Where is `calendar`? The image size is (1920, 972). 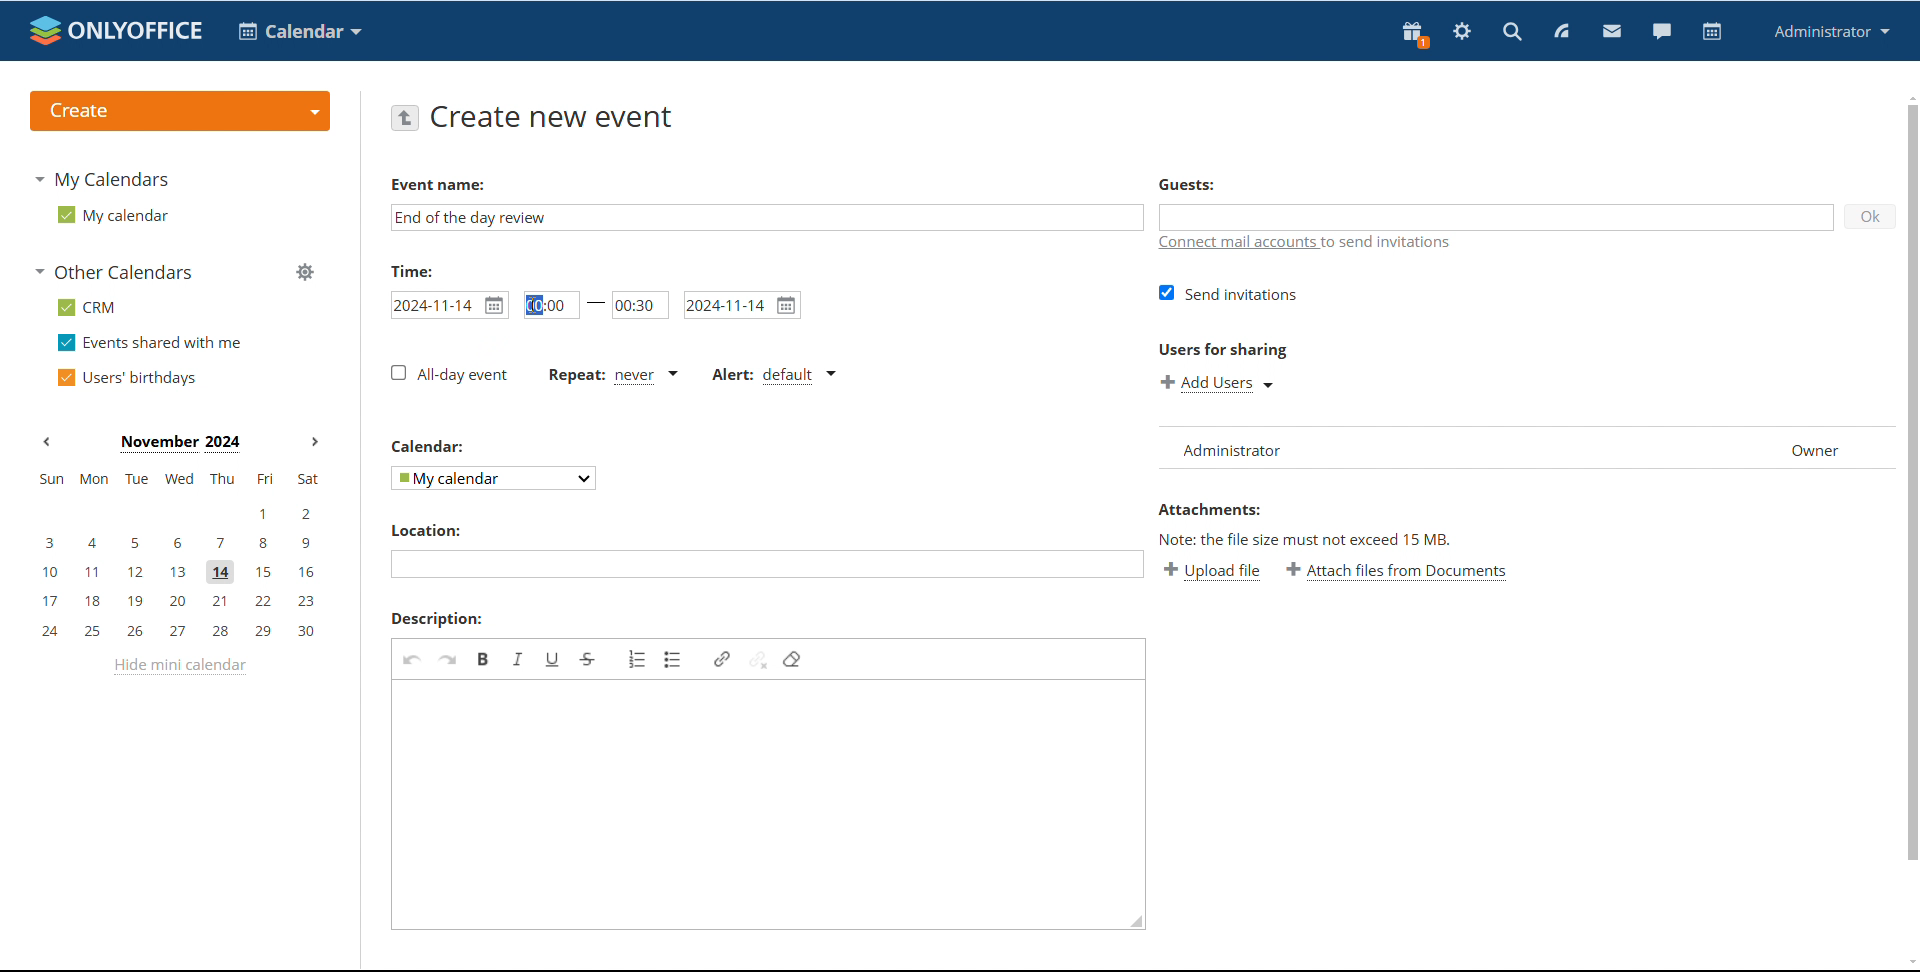
calendar is located at coordinates (300, 31).